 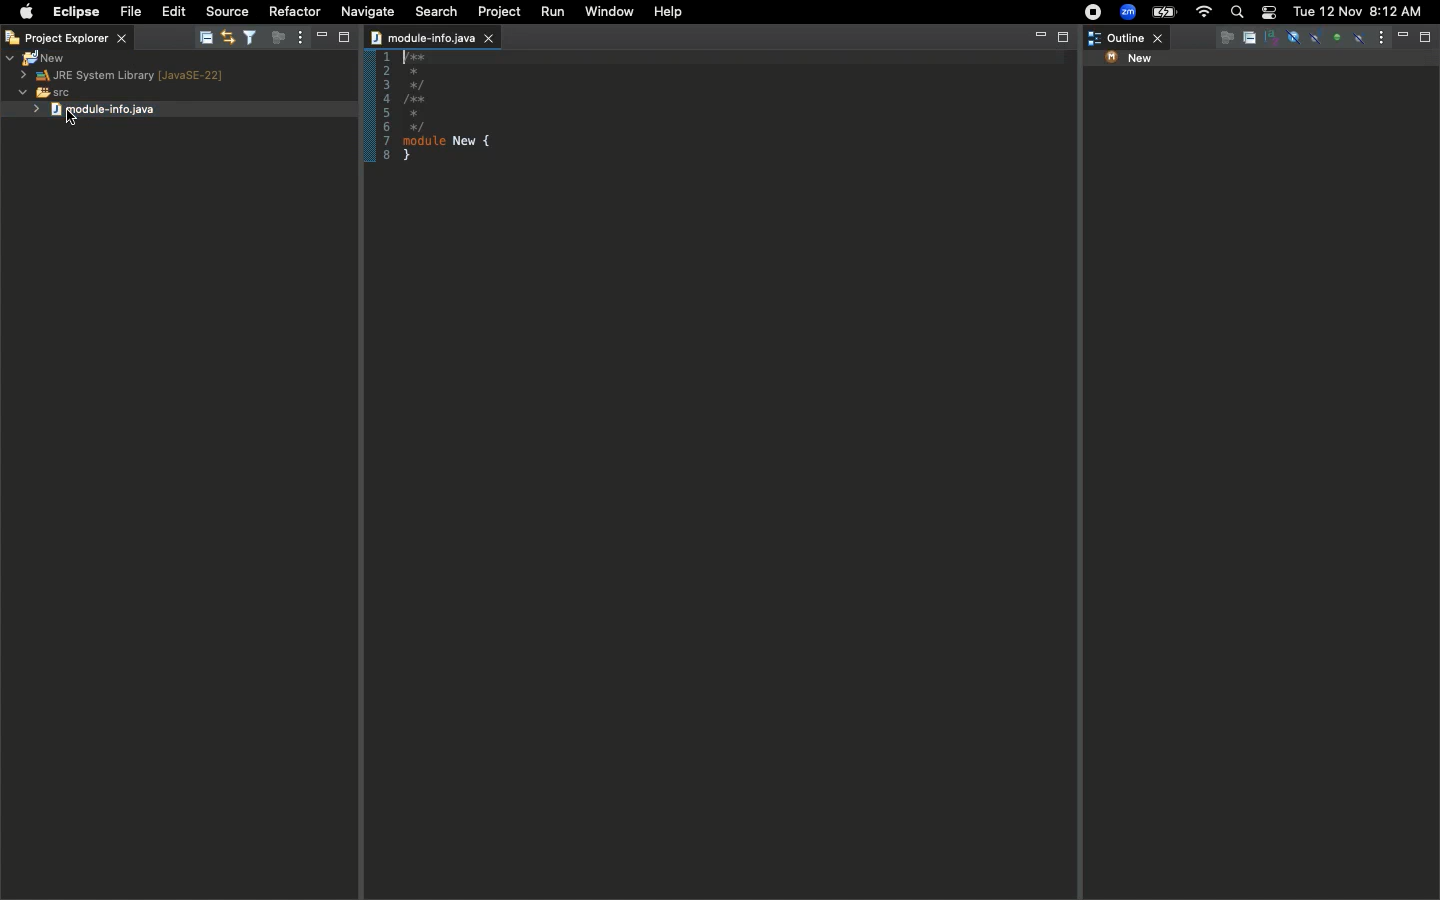 I want to click on New, so click(x=33, y=58).